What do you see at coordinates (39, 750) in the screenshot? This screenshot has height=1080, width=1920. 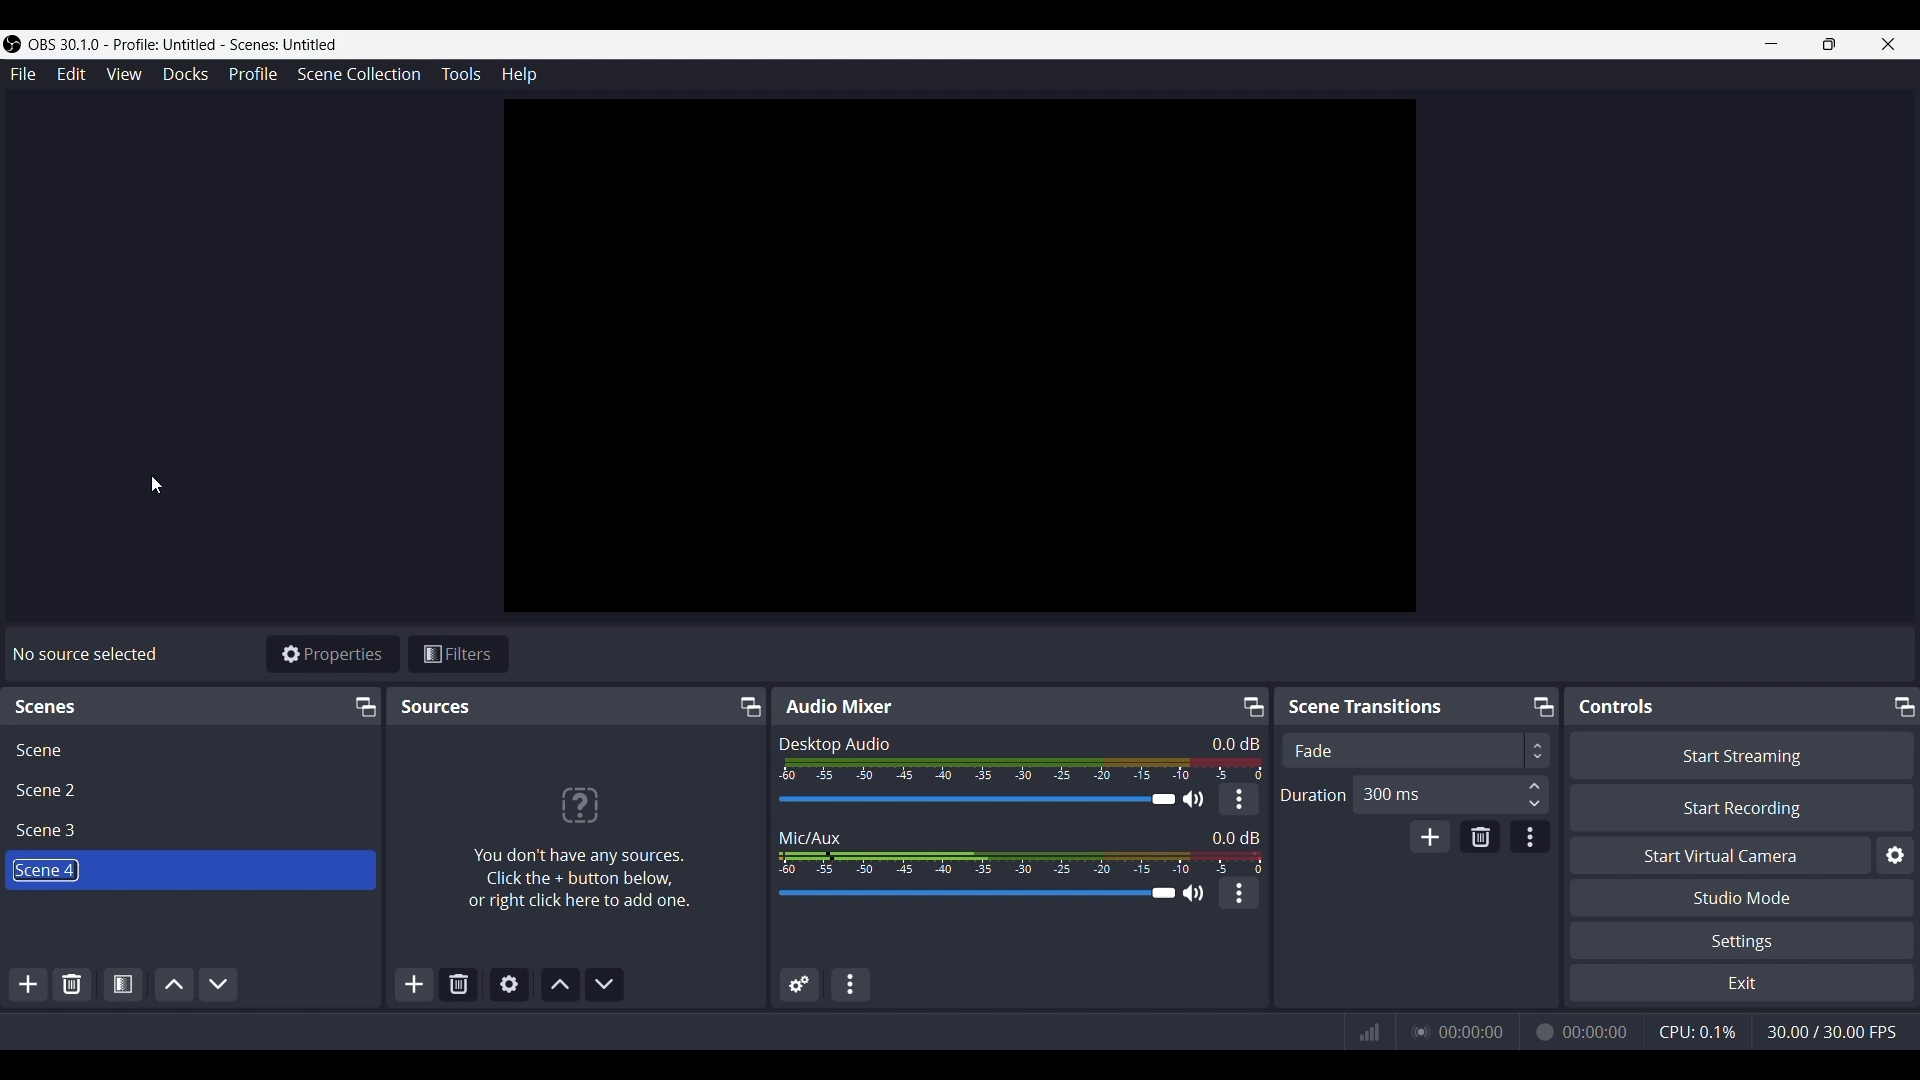 I see `Scene` at bounding box center [39, 750].